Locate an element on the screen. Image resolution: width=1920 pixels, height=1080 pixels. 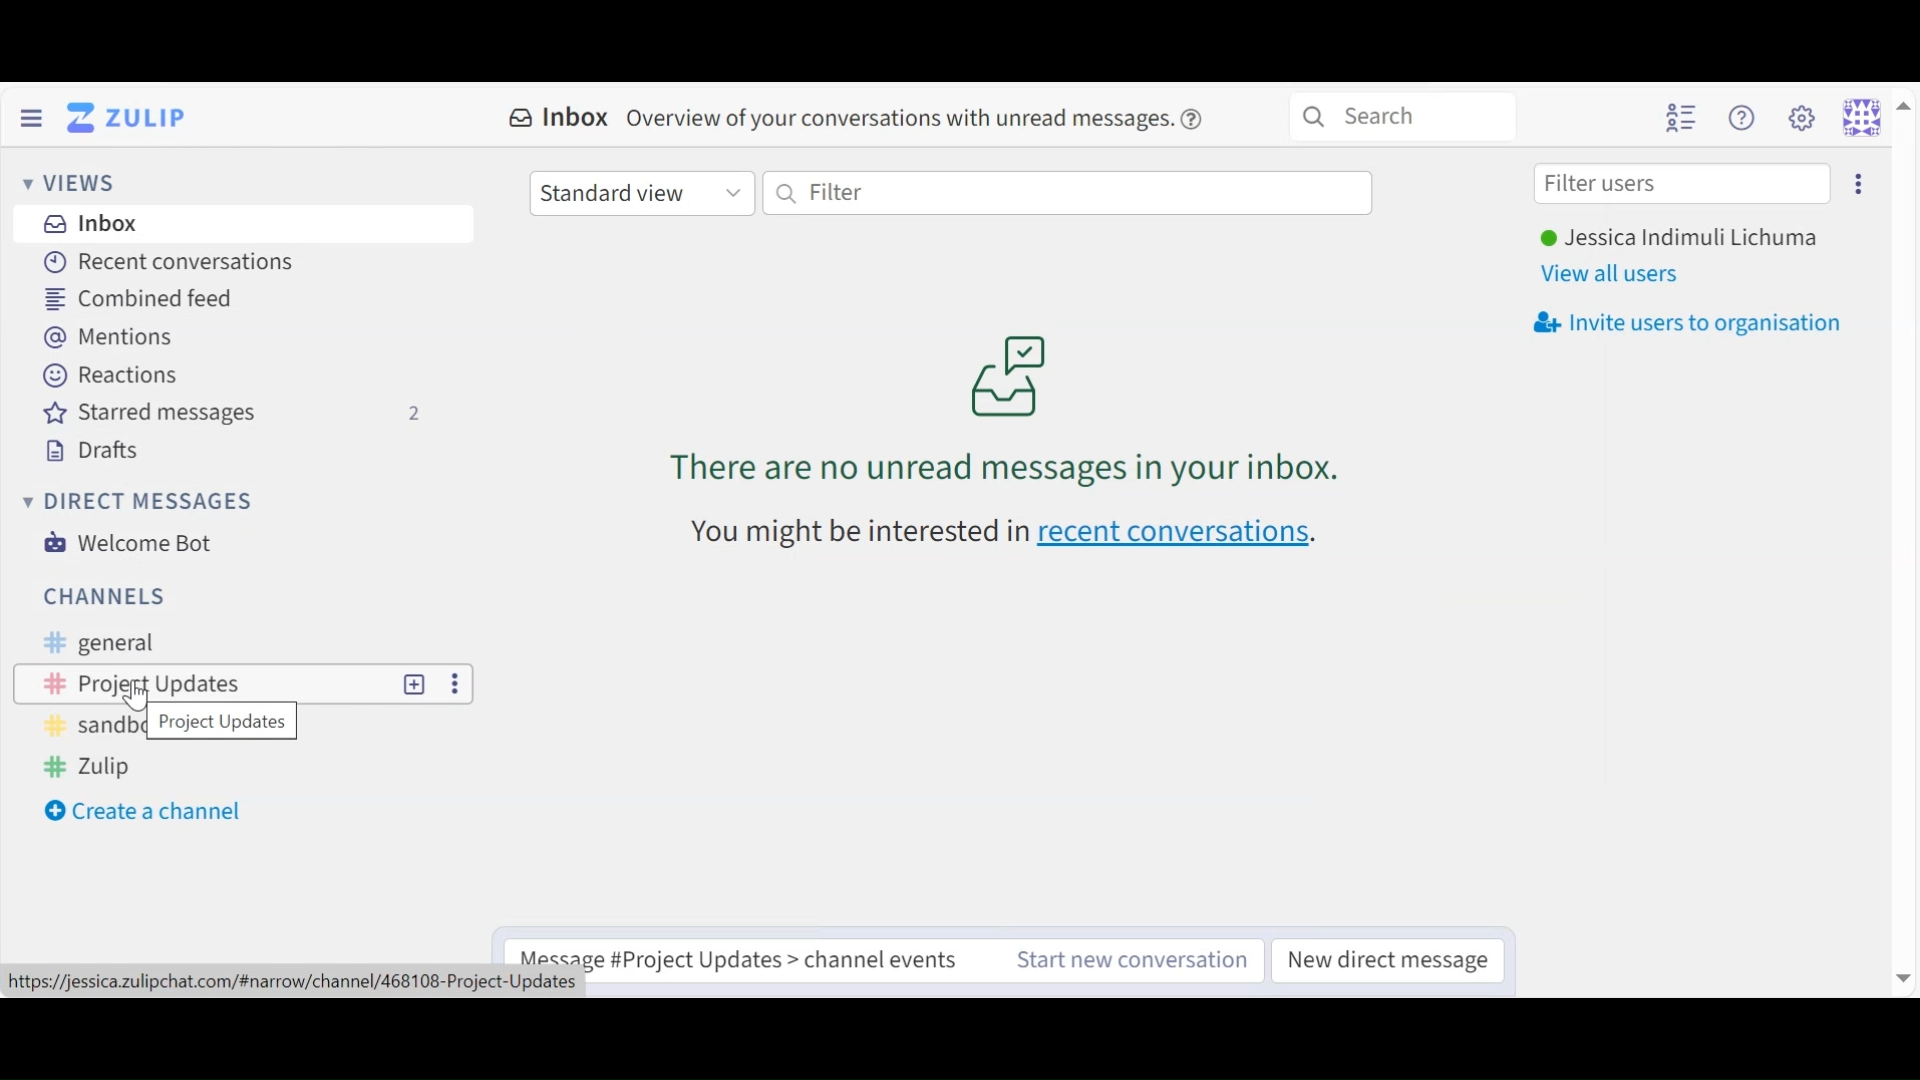
Filter is located at coordinates (1067, 193).